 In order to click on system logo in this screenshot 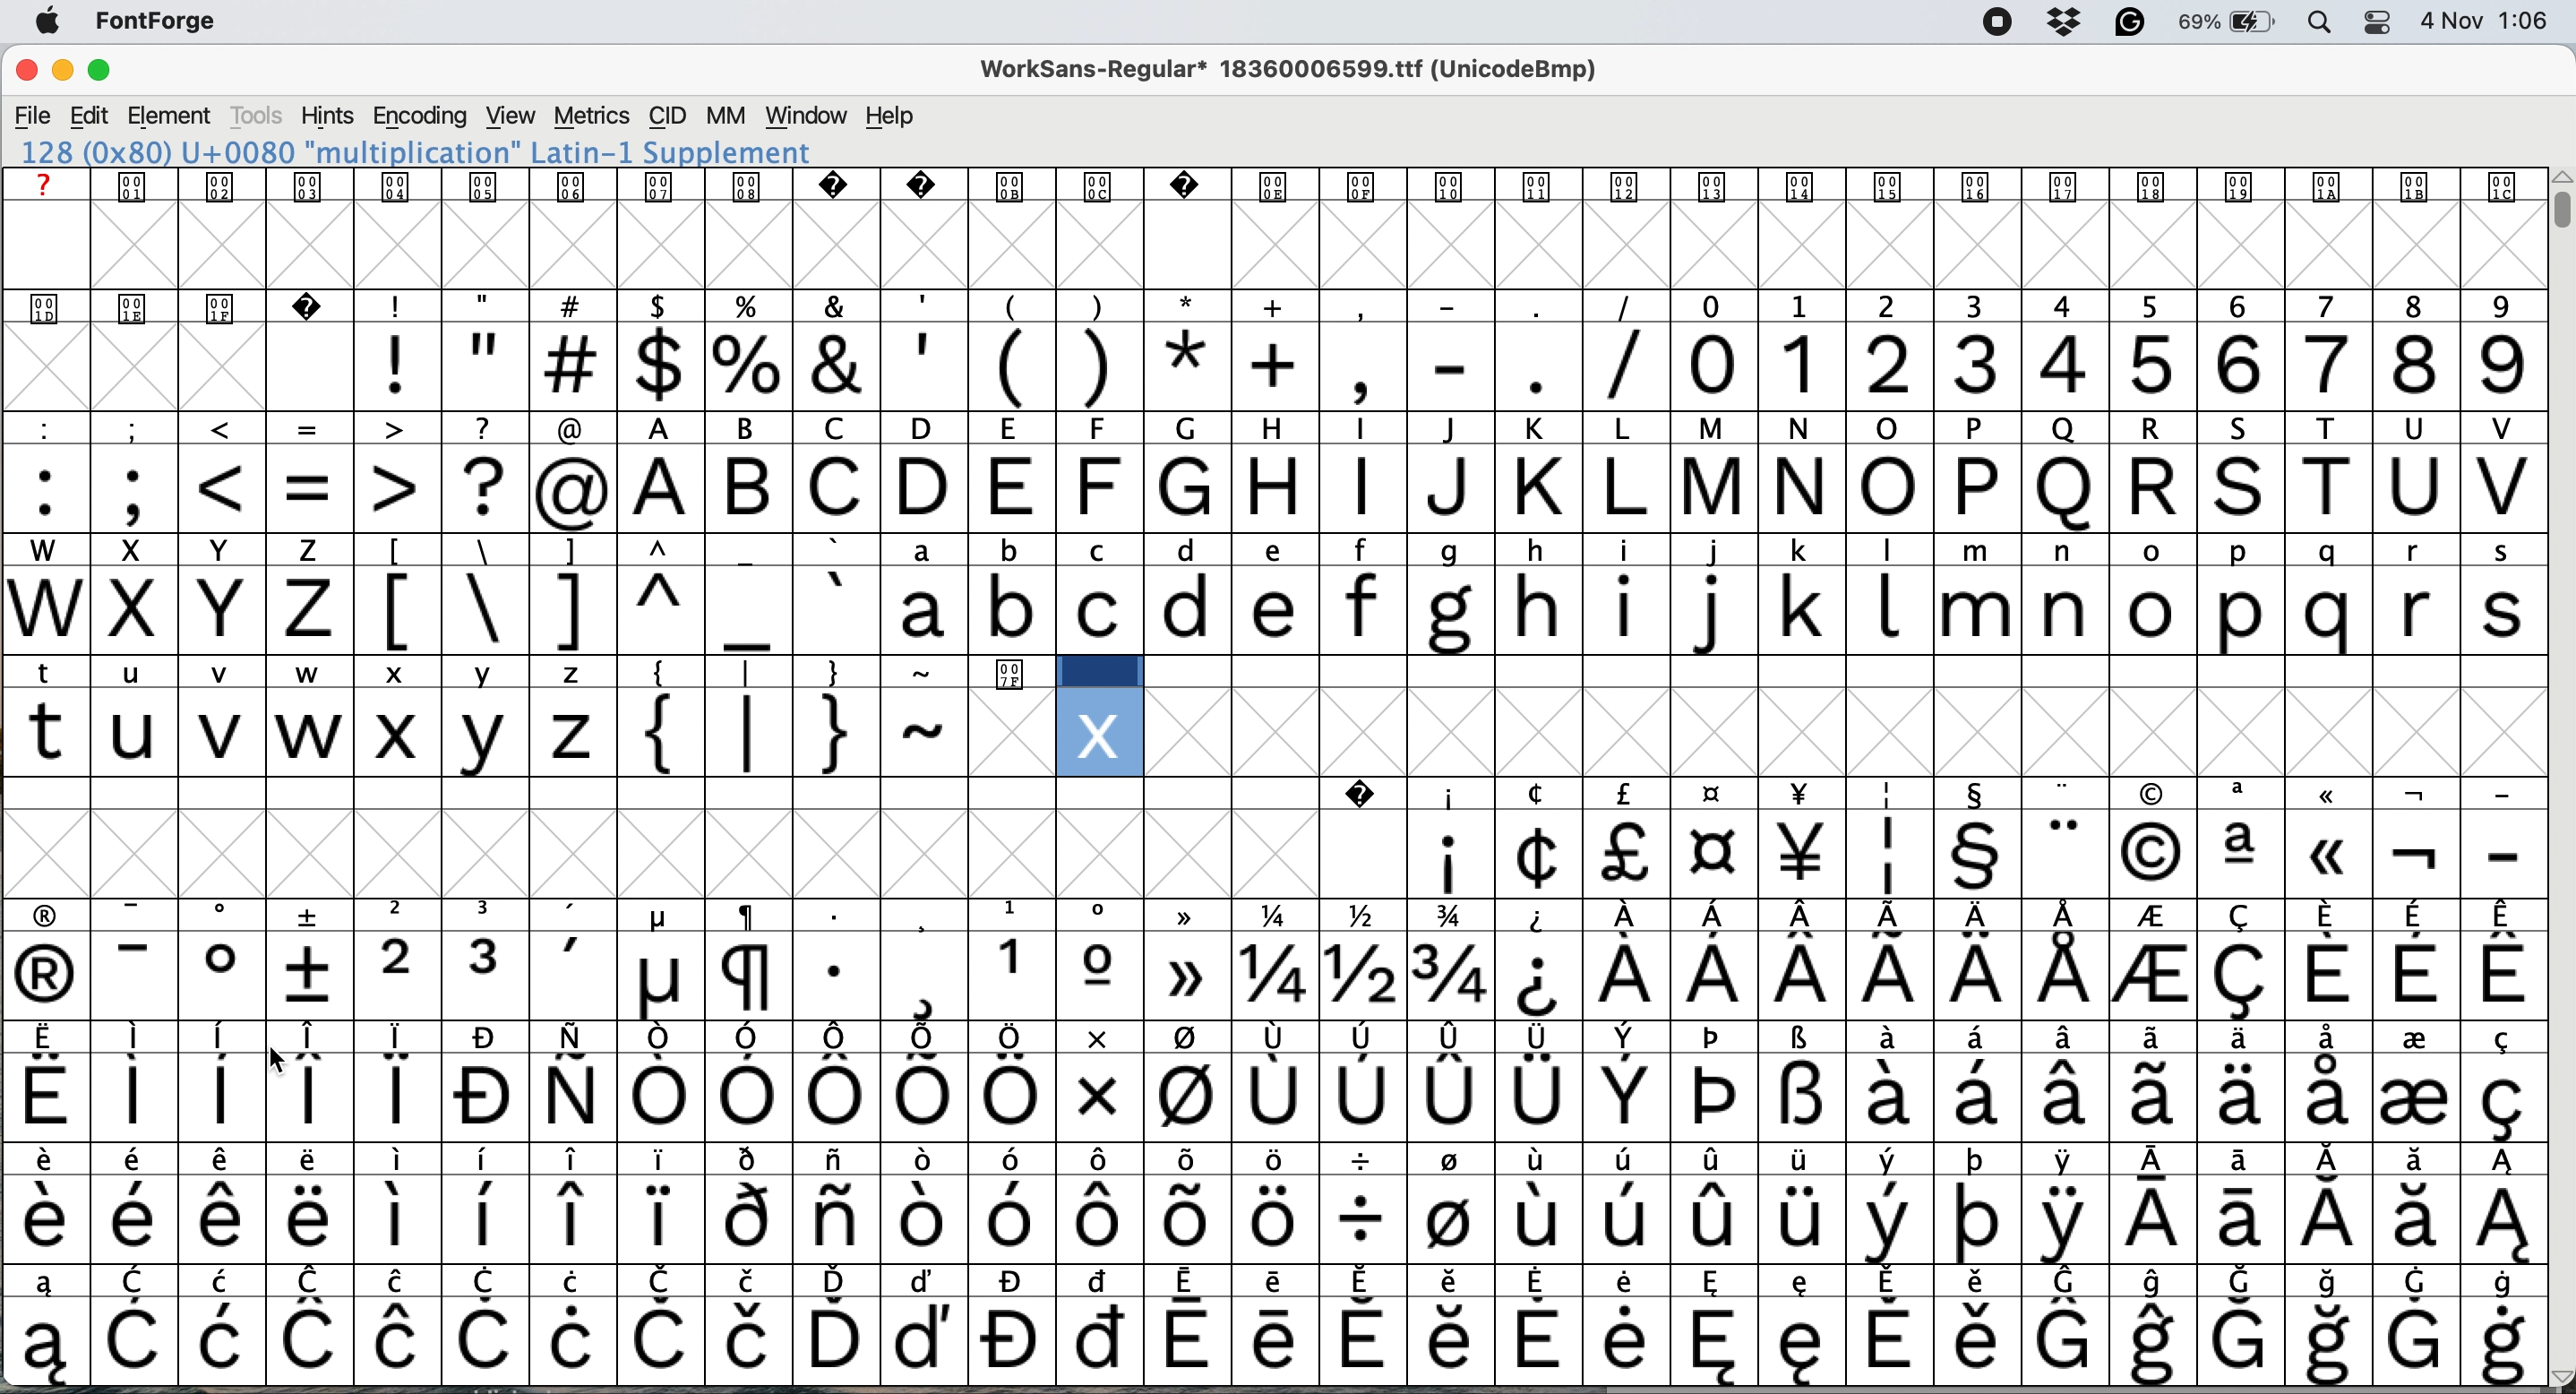, I will do `click(56, 22)`.